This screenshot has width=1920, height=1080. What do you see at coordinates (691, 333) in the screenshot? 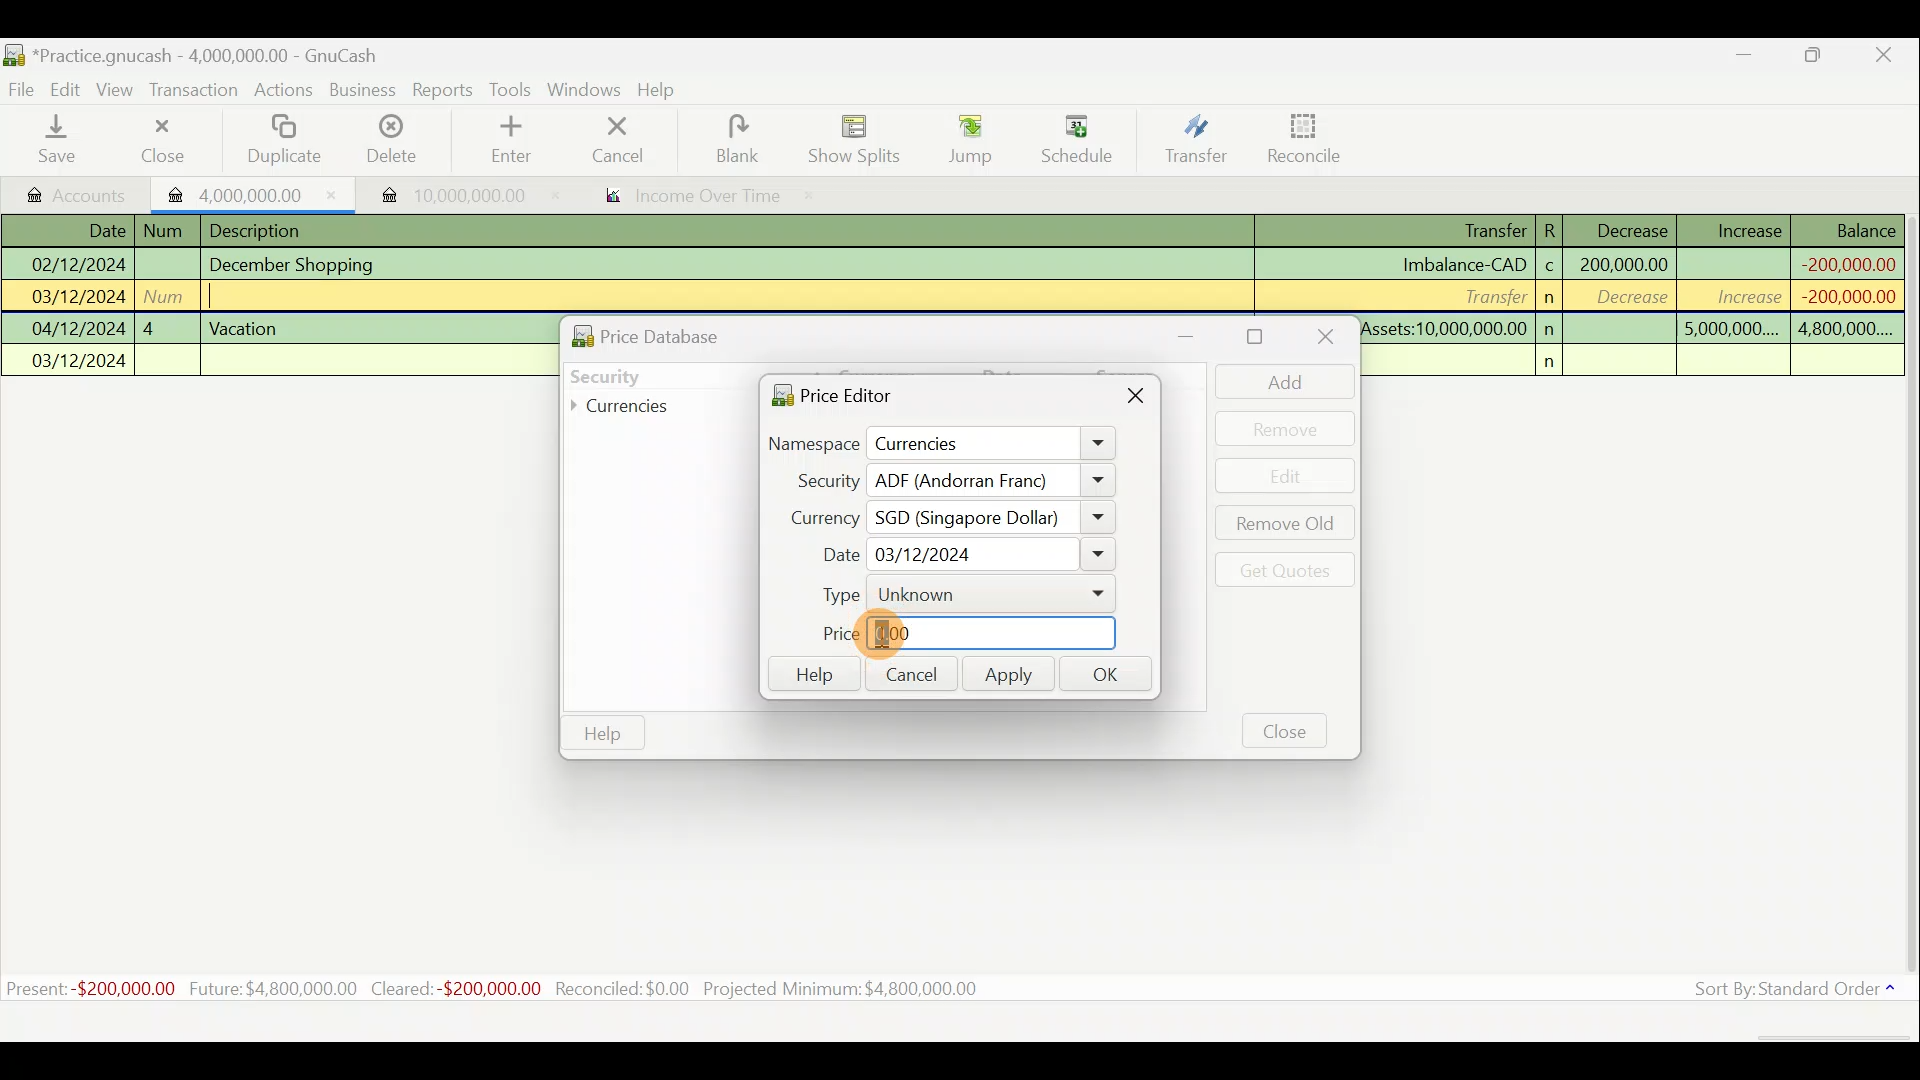
I see `Price database` at bounding box center [691, 333].